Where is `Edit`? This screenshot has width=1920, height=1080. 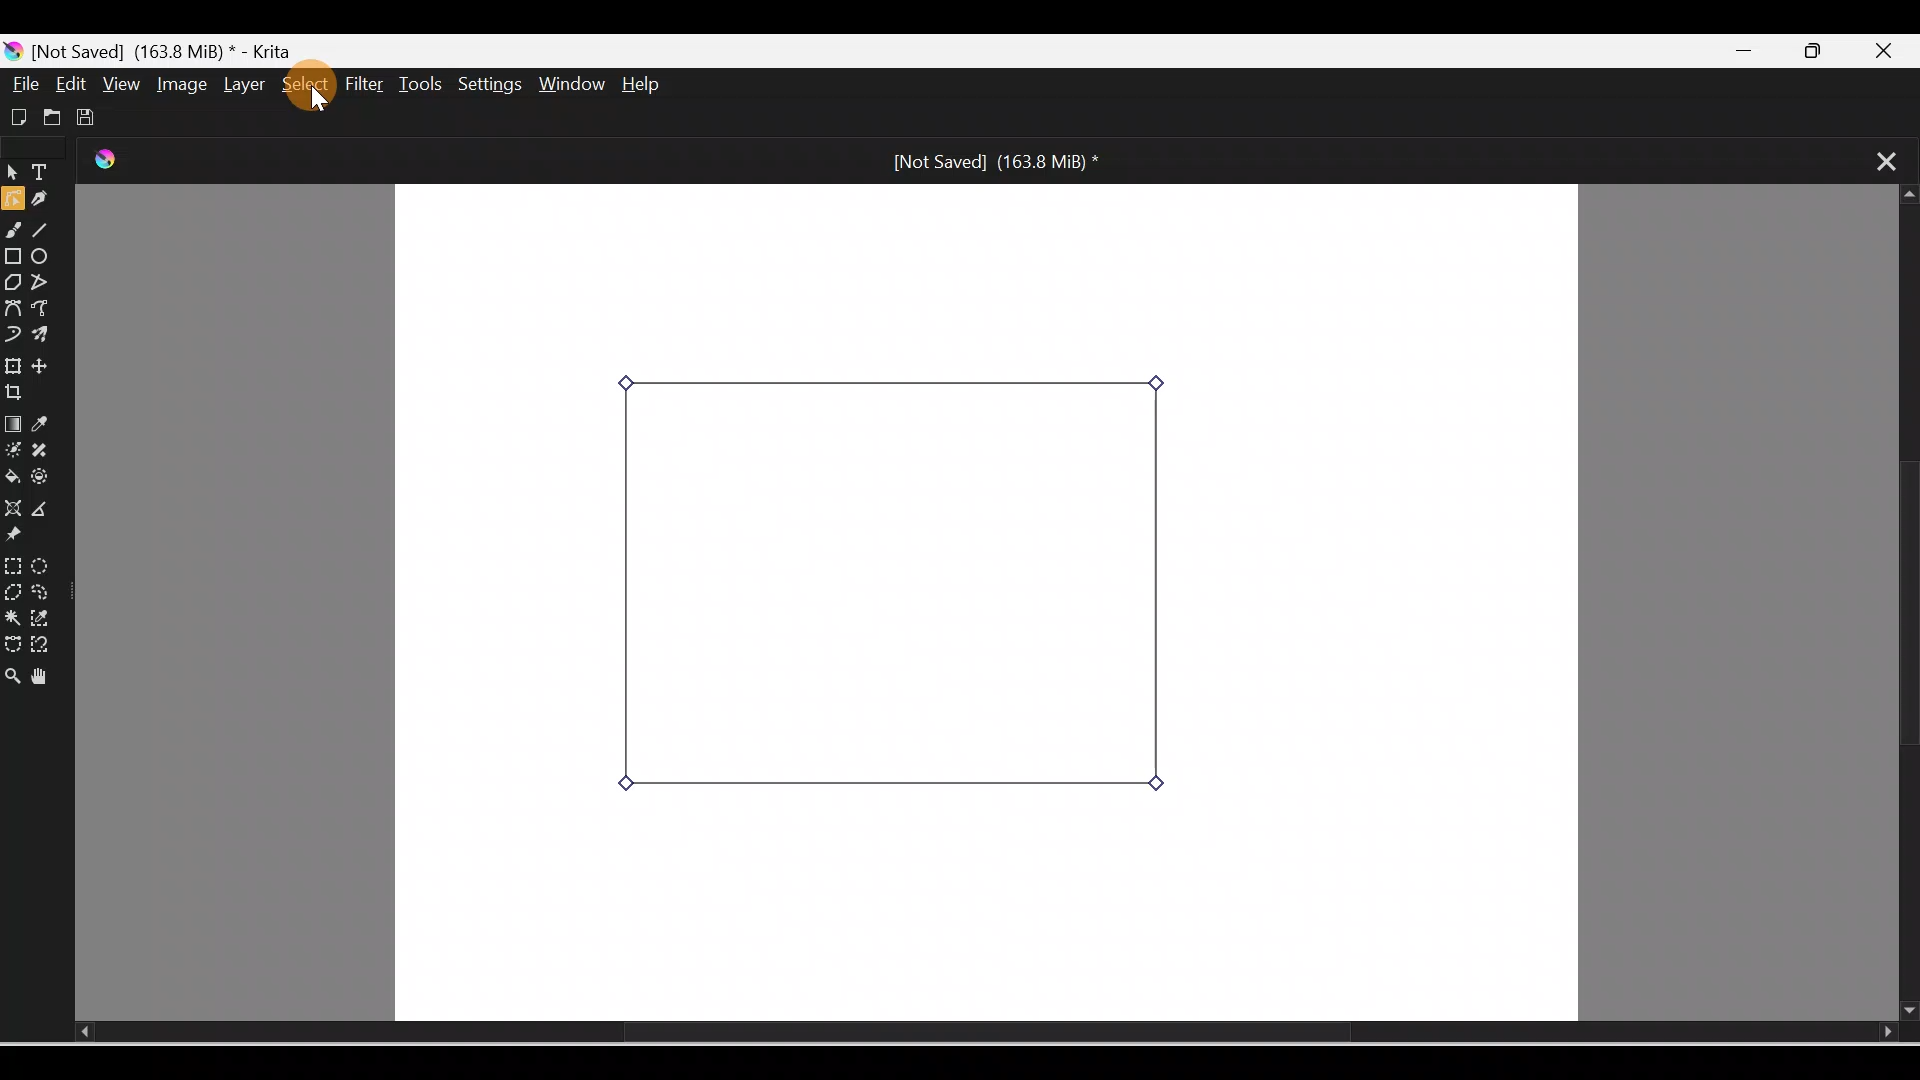
Edit is located at coordinates (73, 84).